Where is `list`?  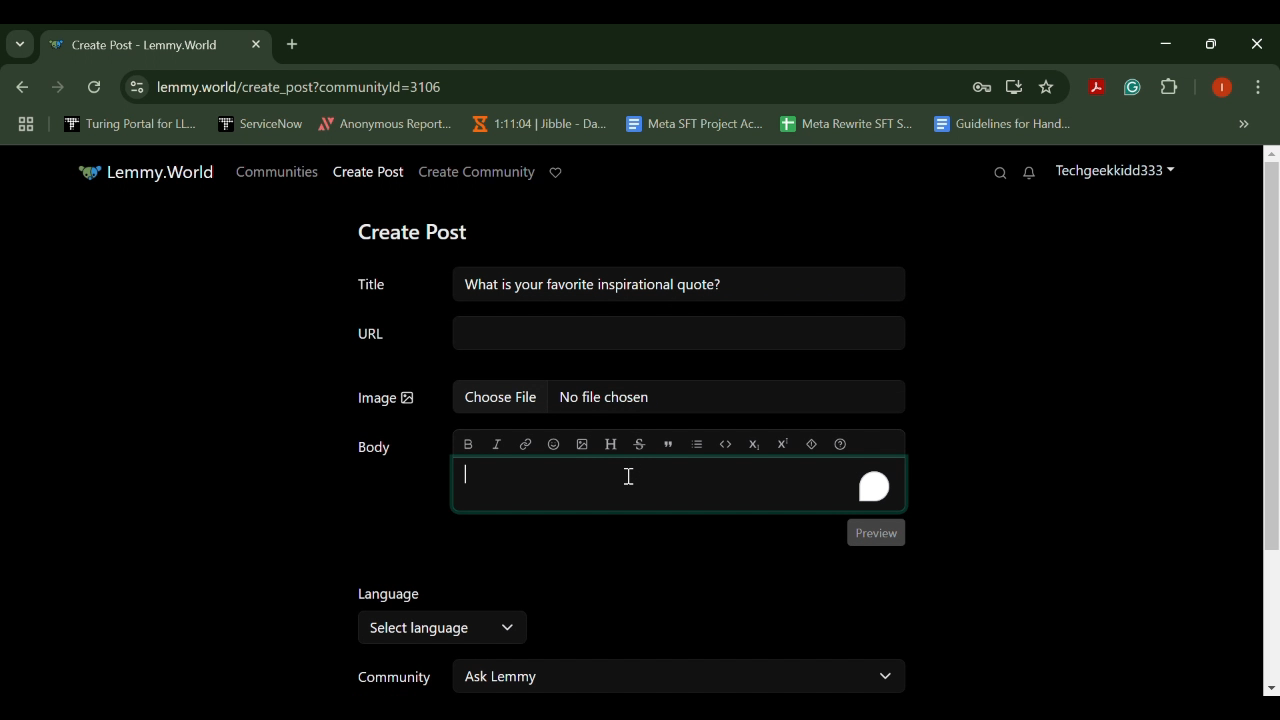
list is located at coordinates (698, 443).